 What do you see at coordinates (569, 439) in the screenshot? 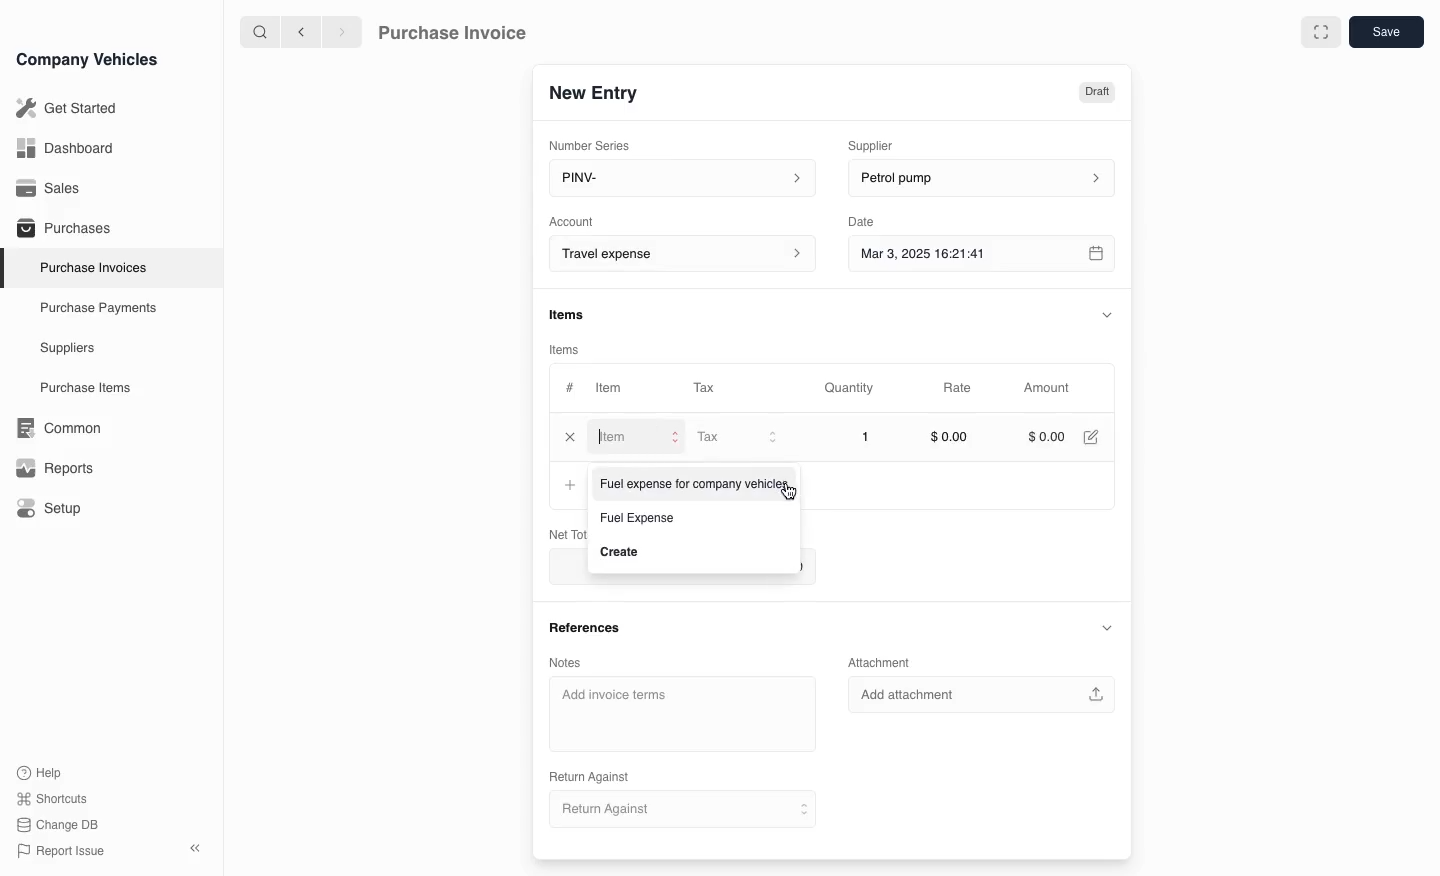
I see `close` at bounding box center [569, 439].